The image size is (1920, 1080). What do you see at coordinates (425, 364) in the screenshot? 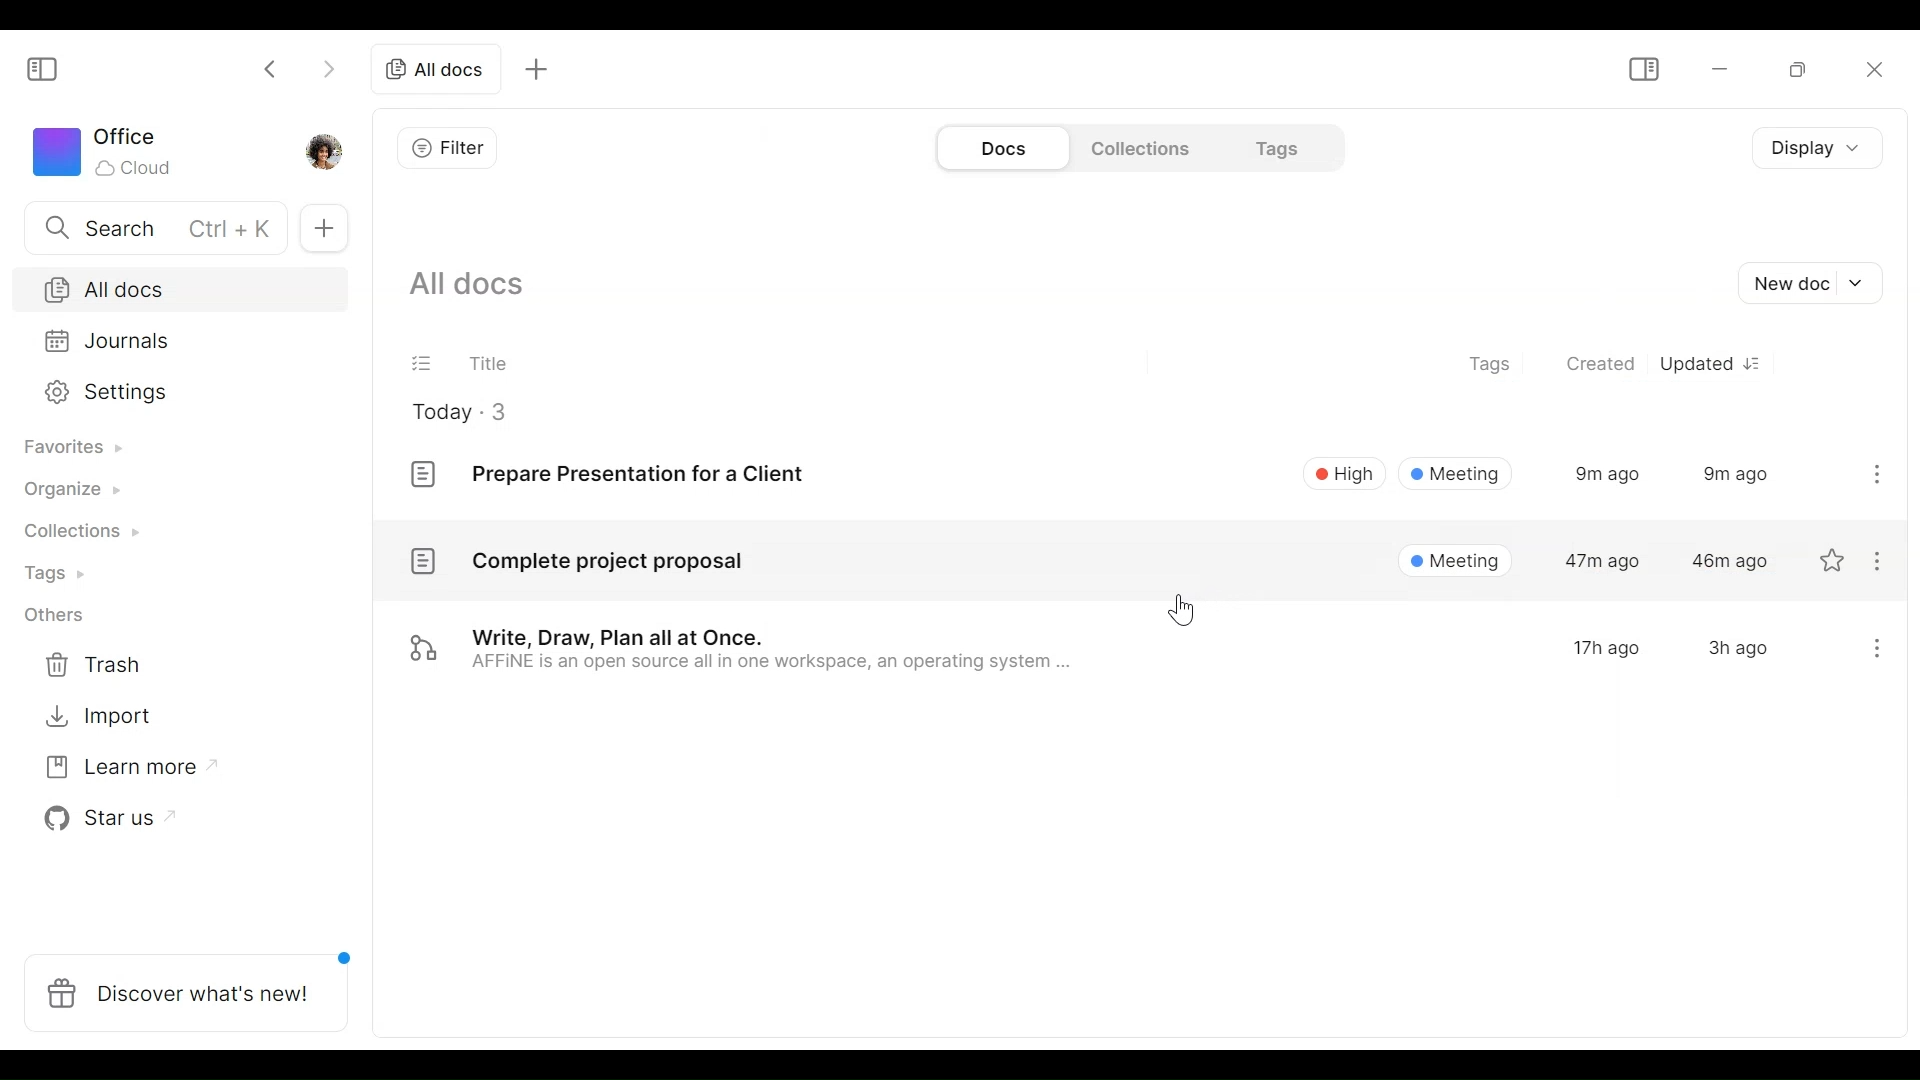
I see `(un)select` at bounding box center [425, 364].